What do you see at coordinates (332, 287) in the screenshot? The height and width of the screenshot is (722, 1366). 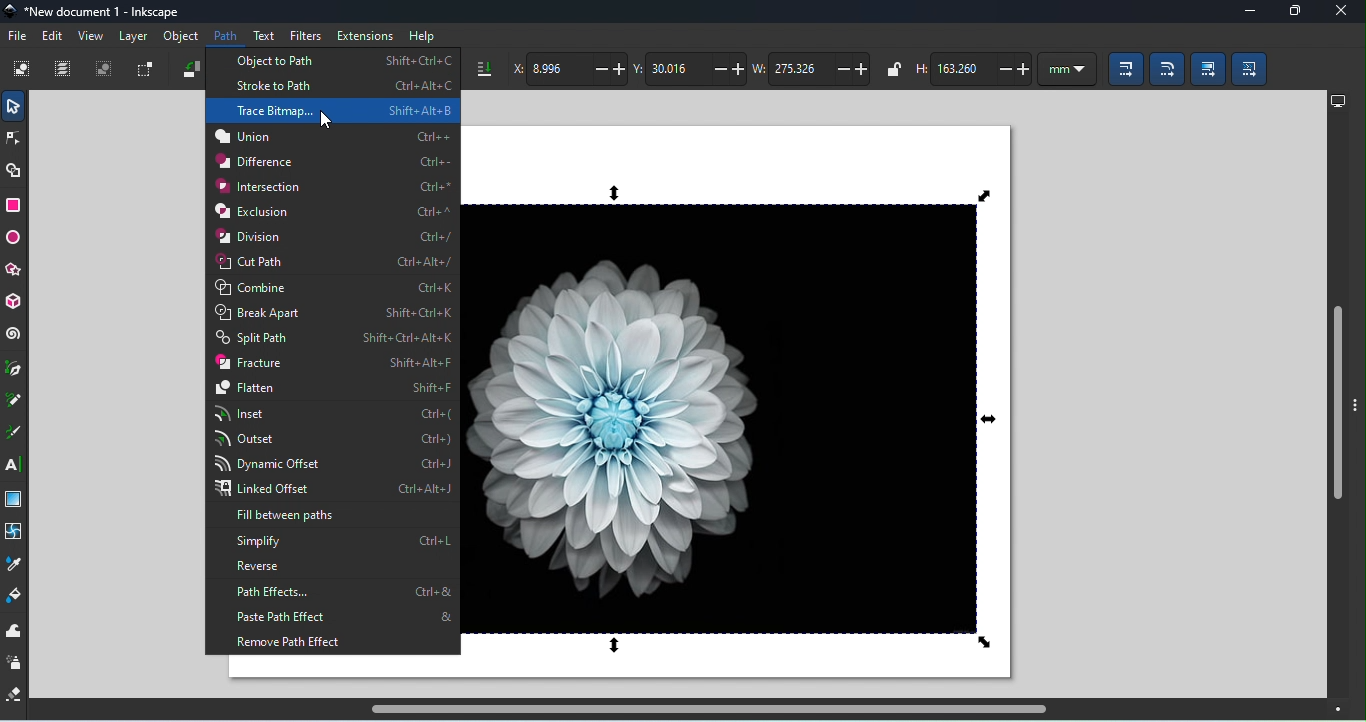 I see `Combine` at bounding box center [332, 287].